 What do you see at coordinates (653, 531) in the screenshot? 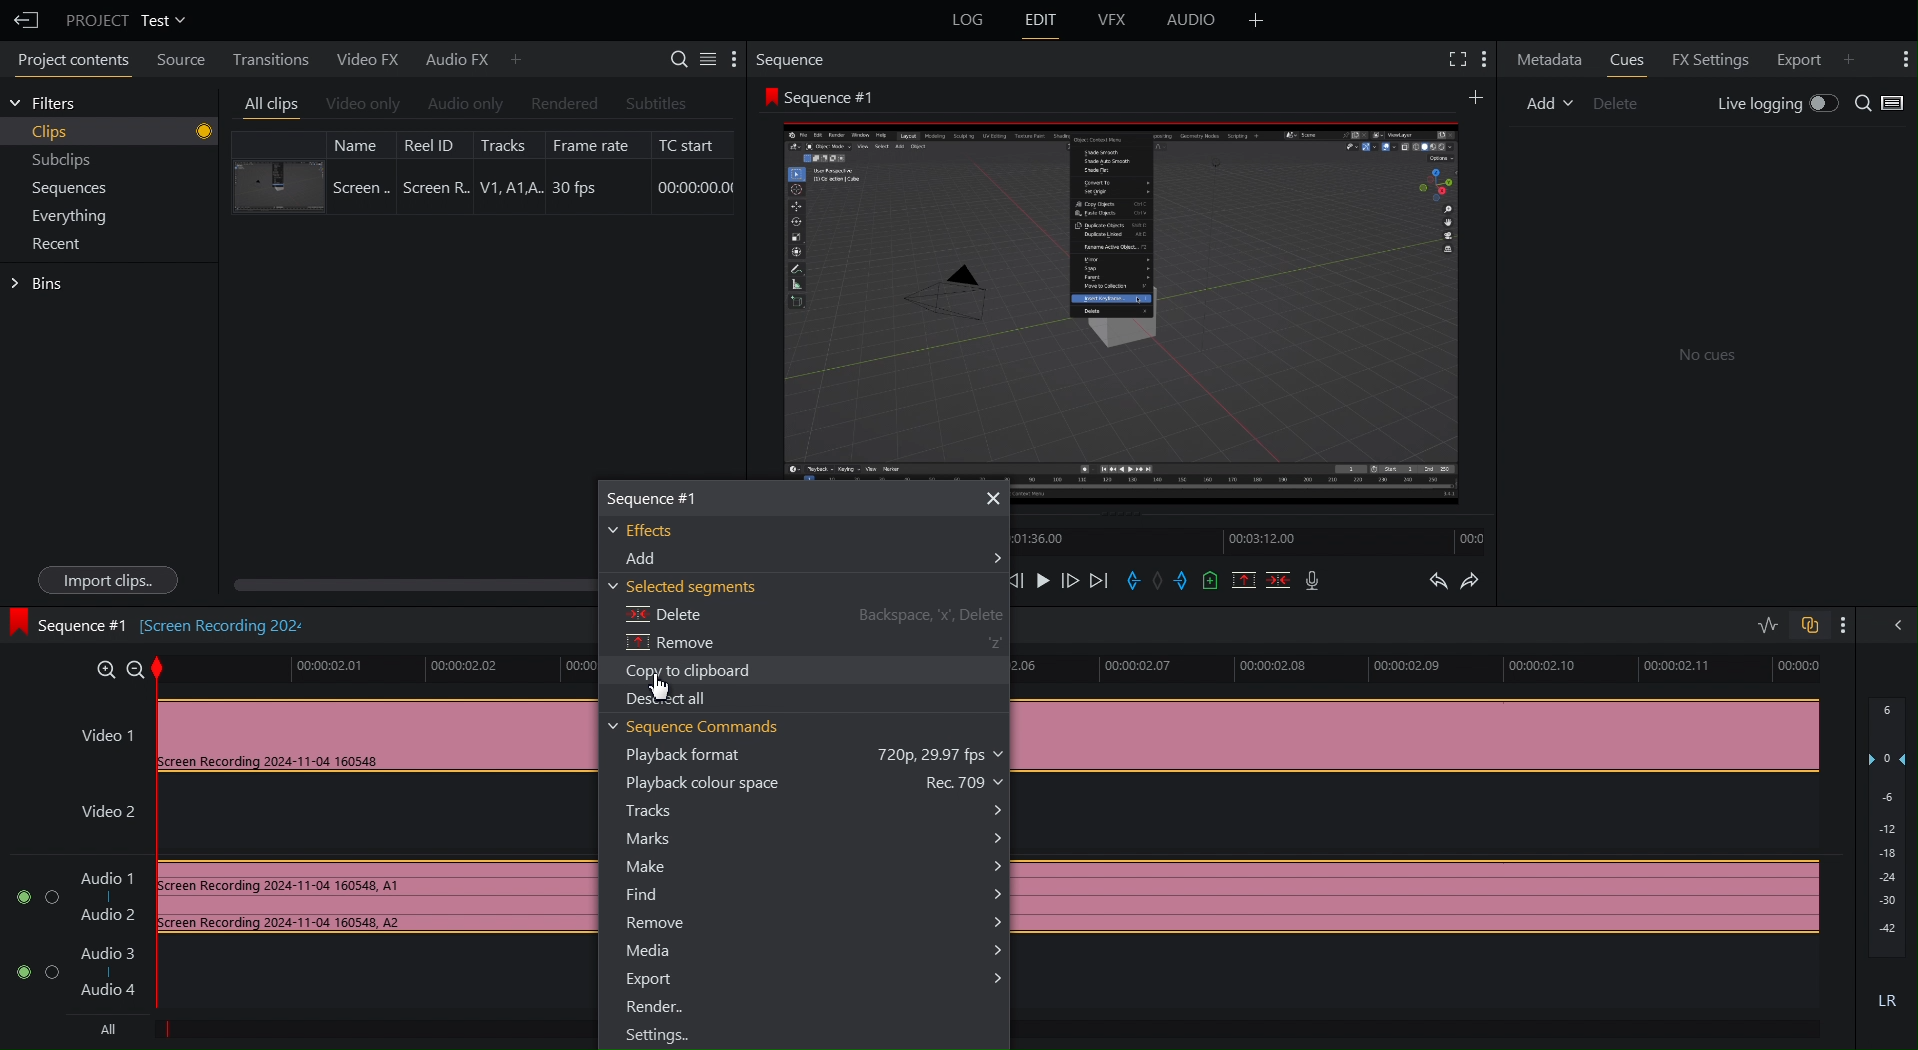
I see `Effects` at bounding box center [653, 531].